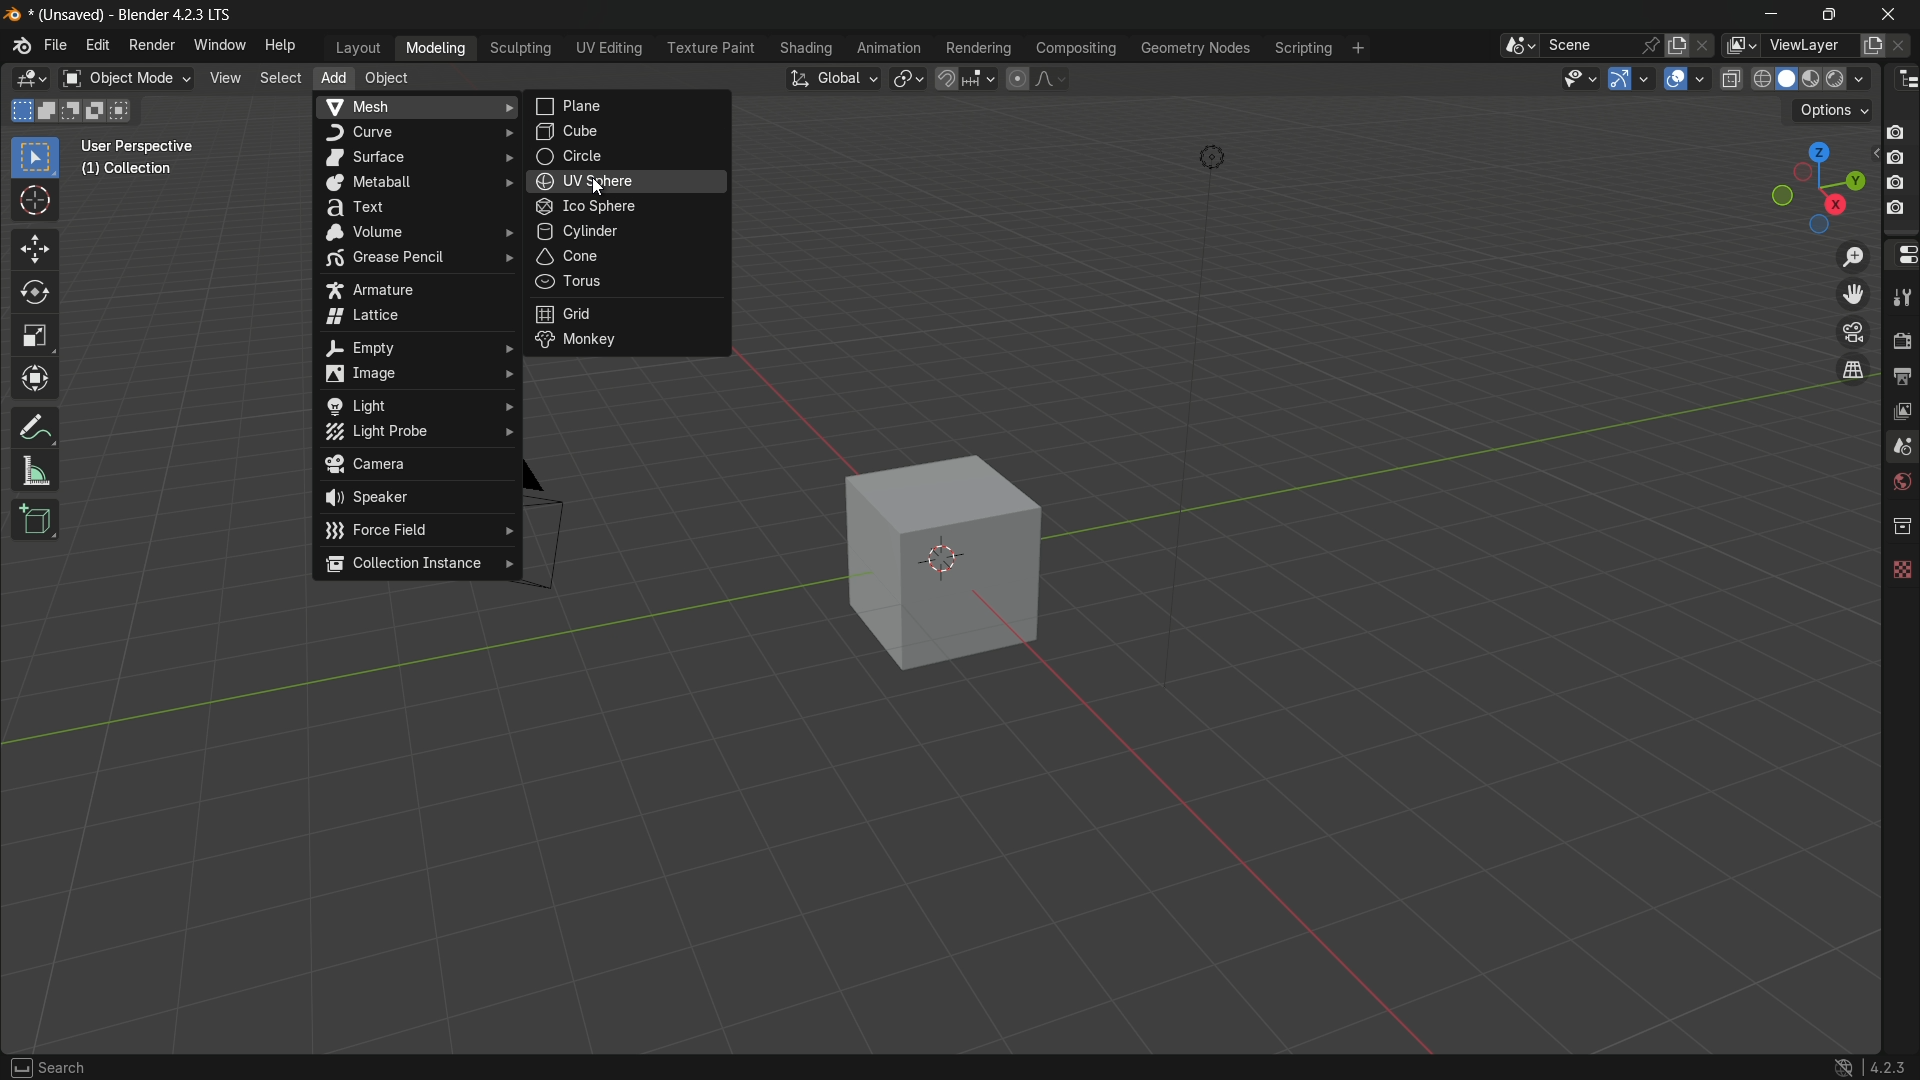 This screenshot has height=1080, width=1920. What do you see at coordinates (437, 47) in the screenshot?
I see `modeling menu` at bounding box center [437, 47].